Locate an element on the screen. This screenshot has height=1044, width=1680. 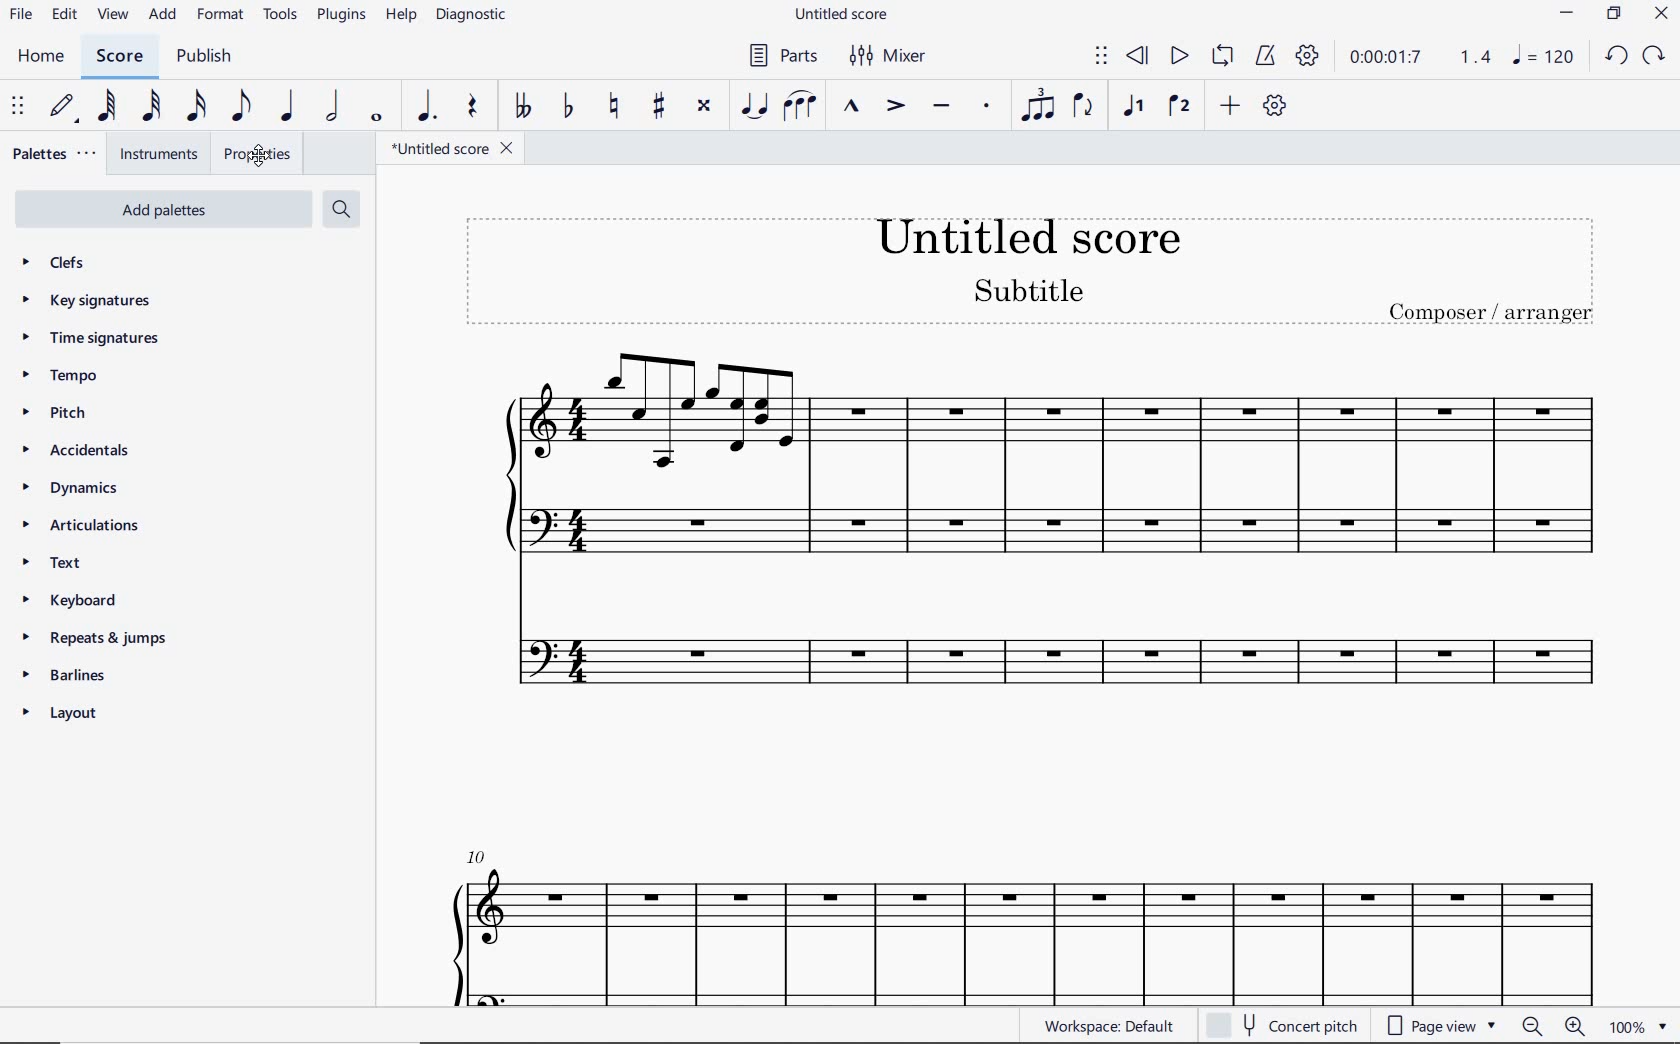
DIAGNOSTIC is located at coordinates (473, 17).